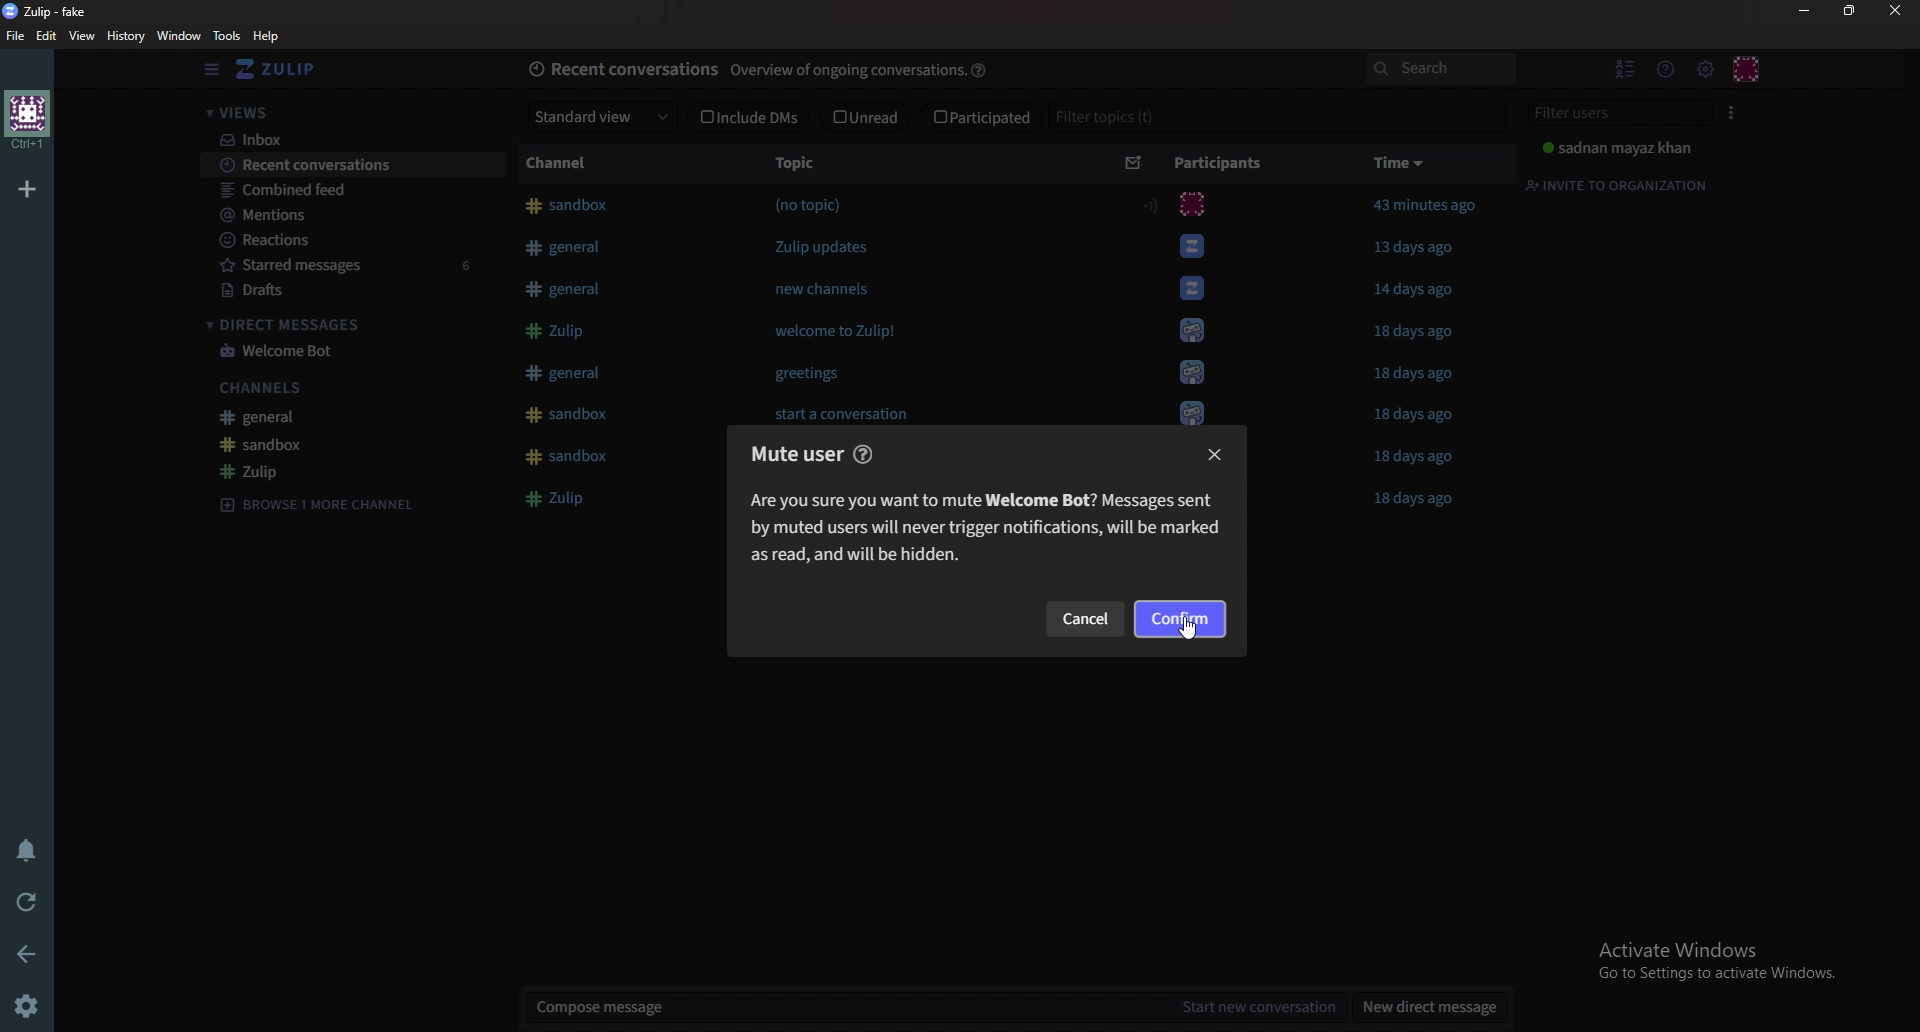 This screenshot has width=1920, height=1032. I want to click on Channel, so click(566, 163).